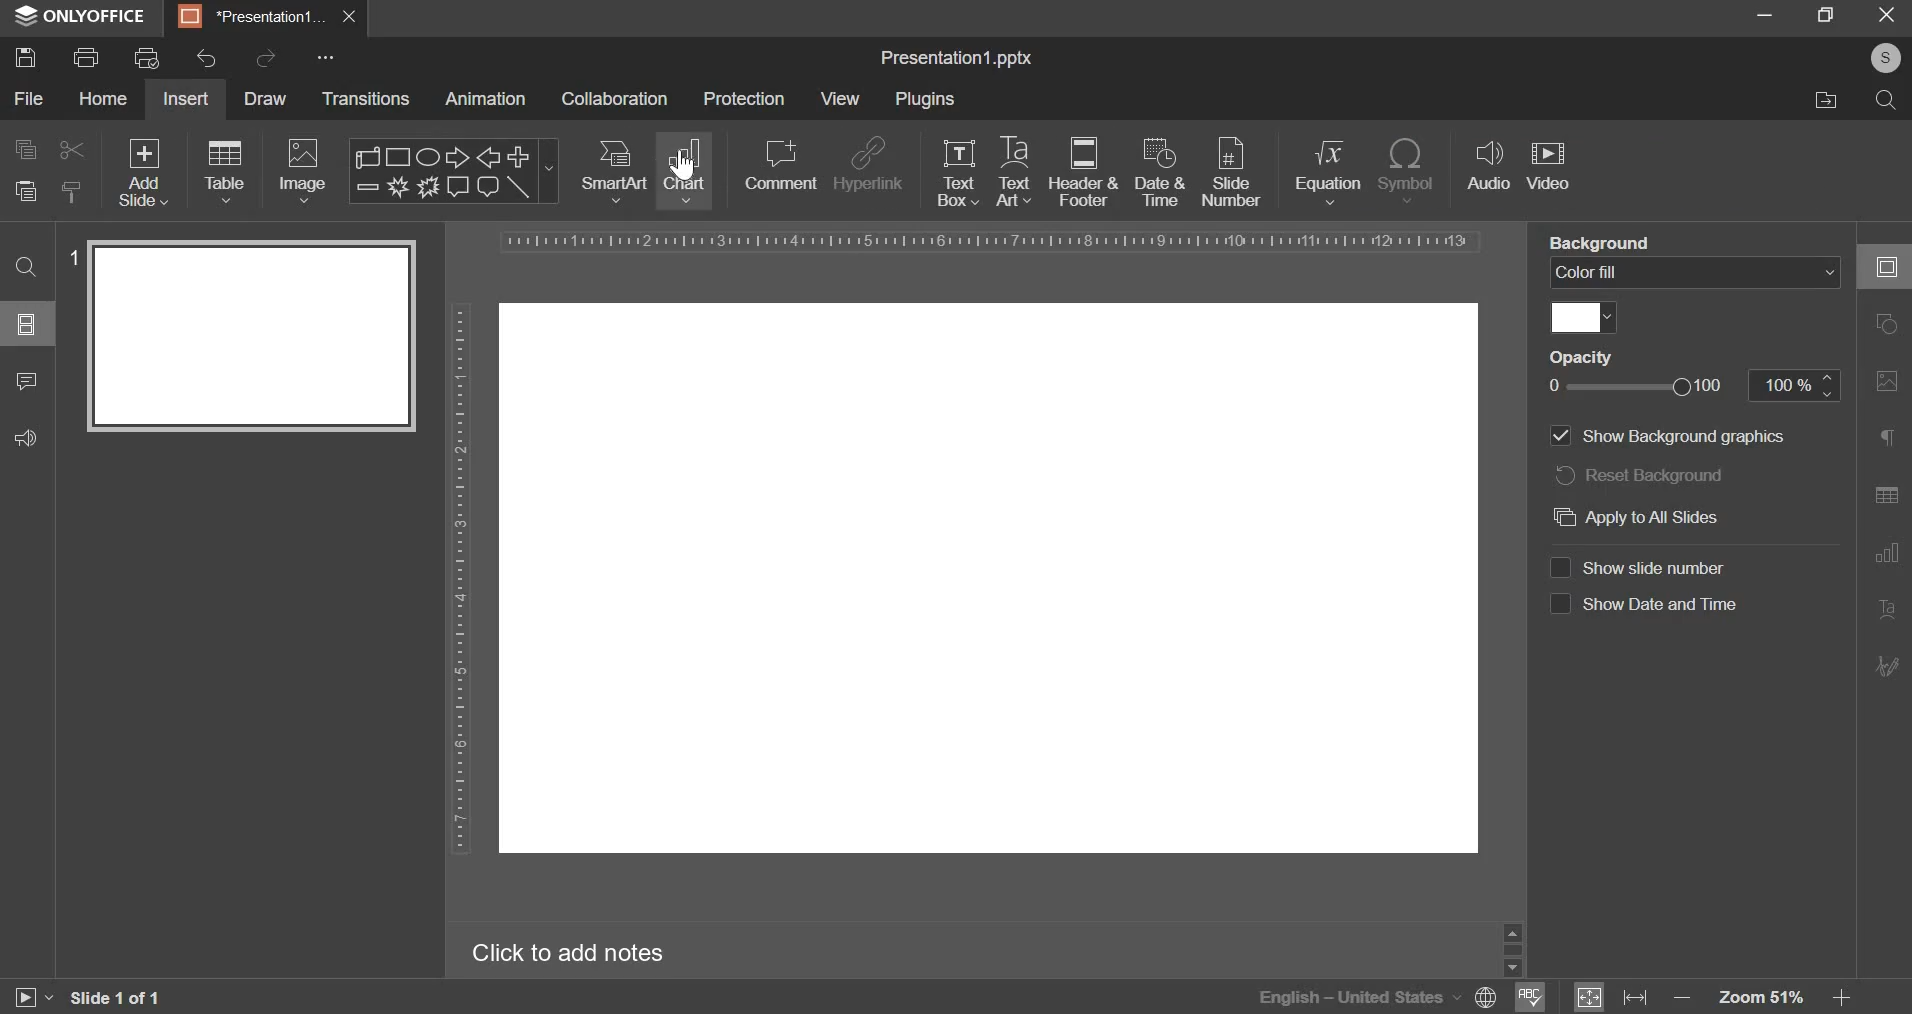 This screenshot has height=1014, width=1912. Describe the element at coordinates (1765, 12) in the screenshot. I see `minimize` at that location.